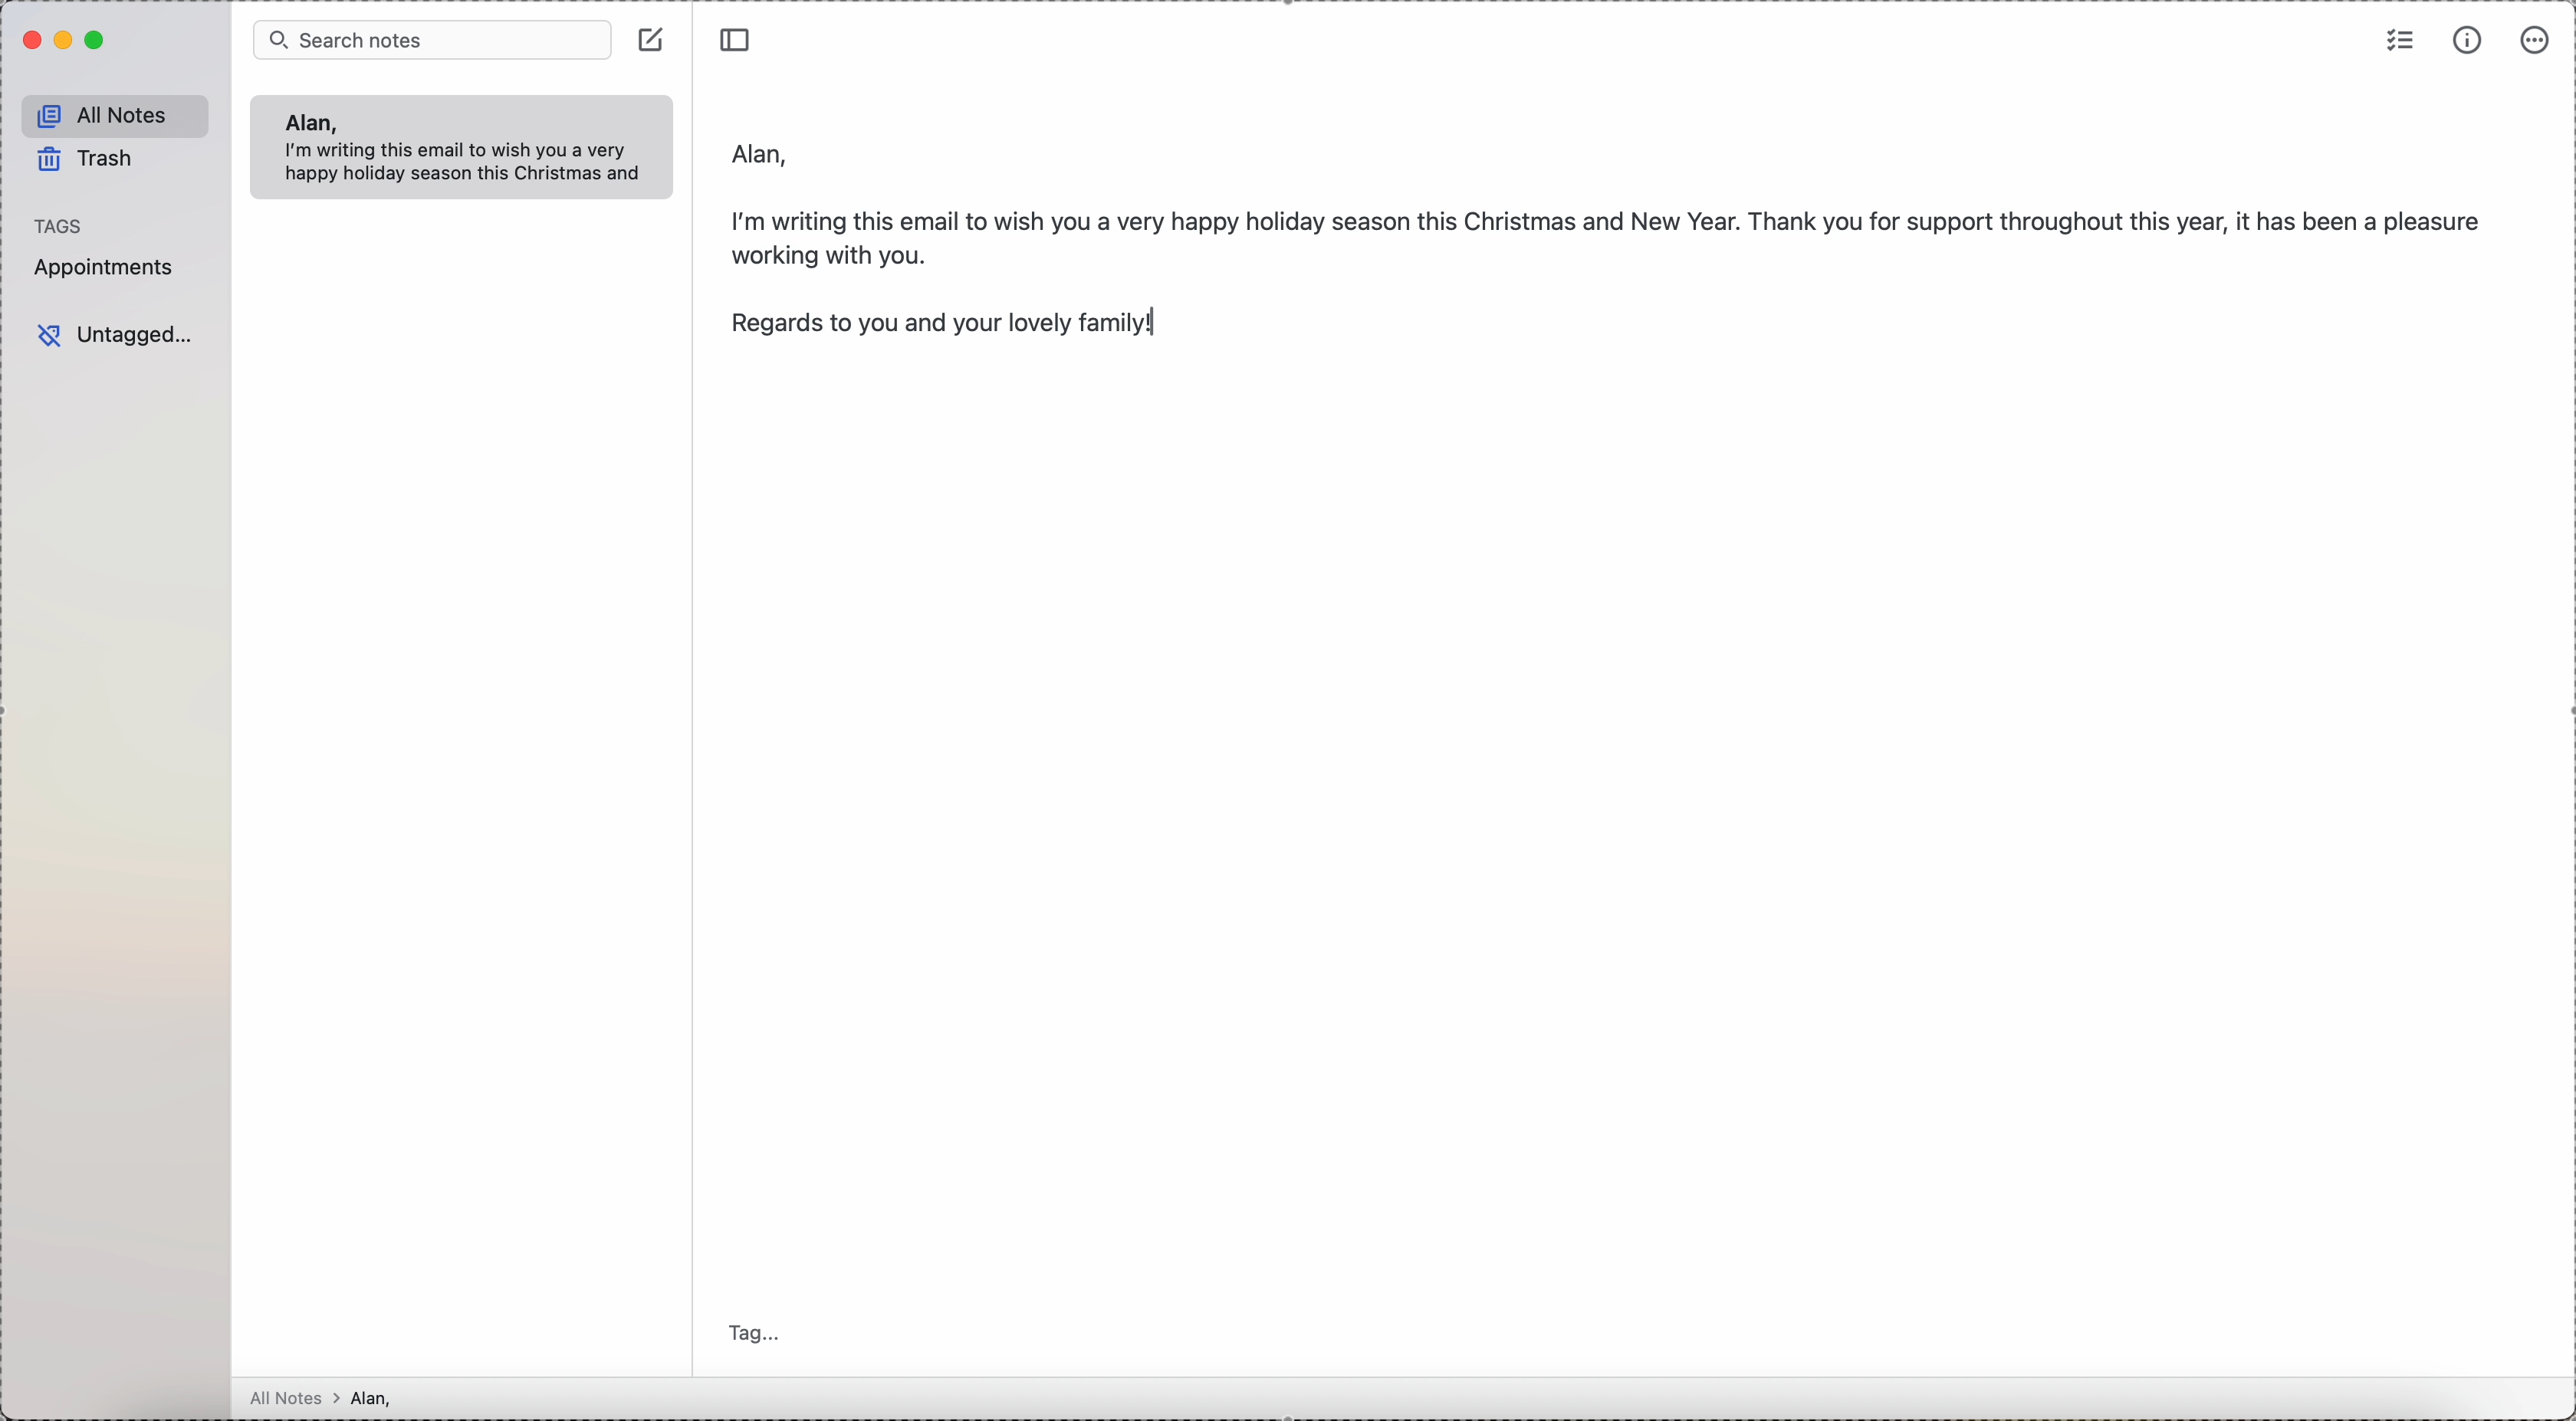 This screenshot has height=1421, width=2576. Describe the element at coordinates (957, 329) in the screenshot. I see `regards` at that location.